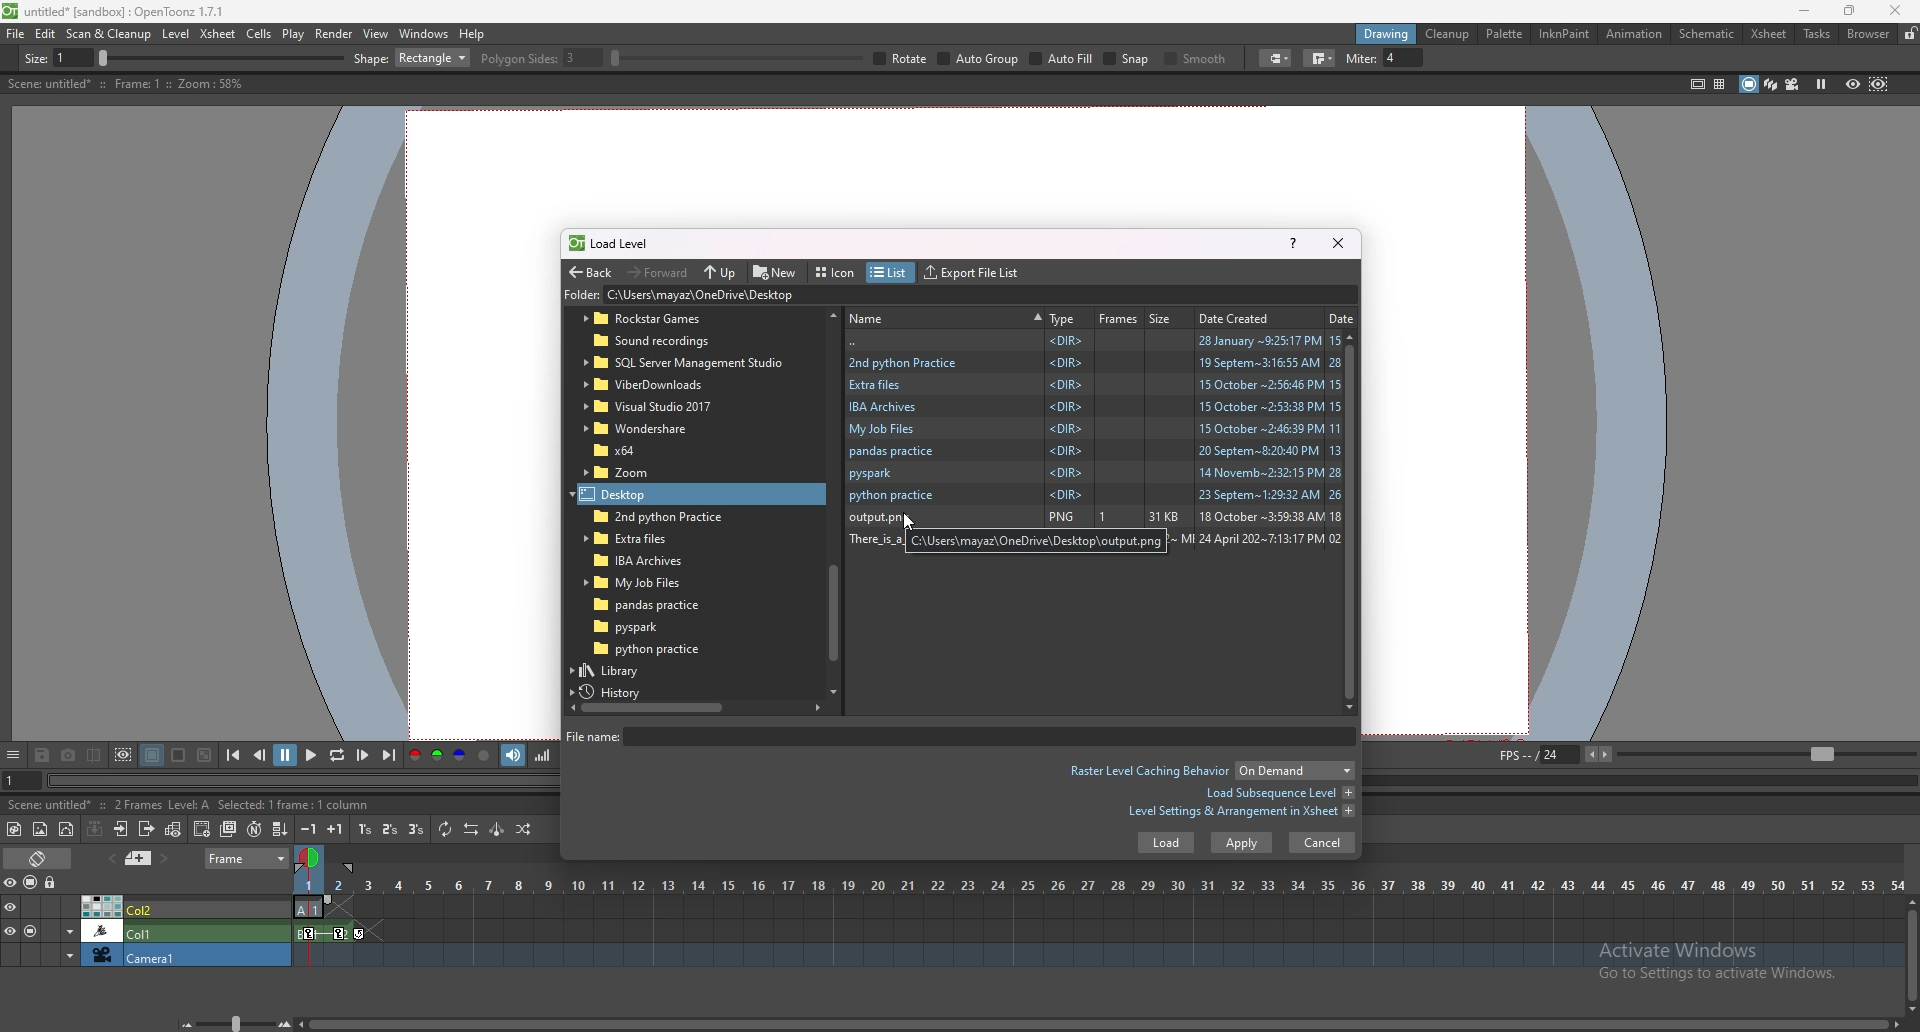  Describe the element at coordinates (524, 829) in the screenshot. I see `random` at that location.